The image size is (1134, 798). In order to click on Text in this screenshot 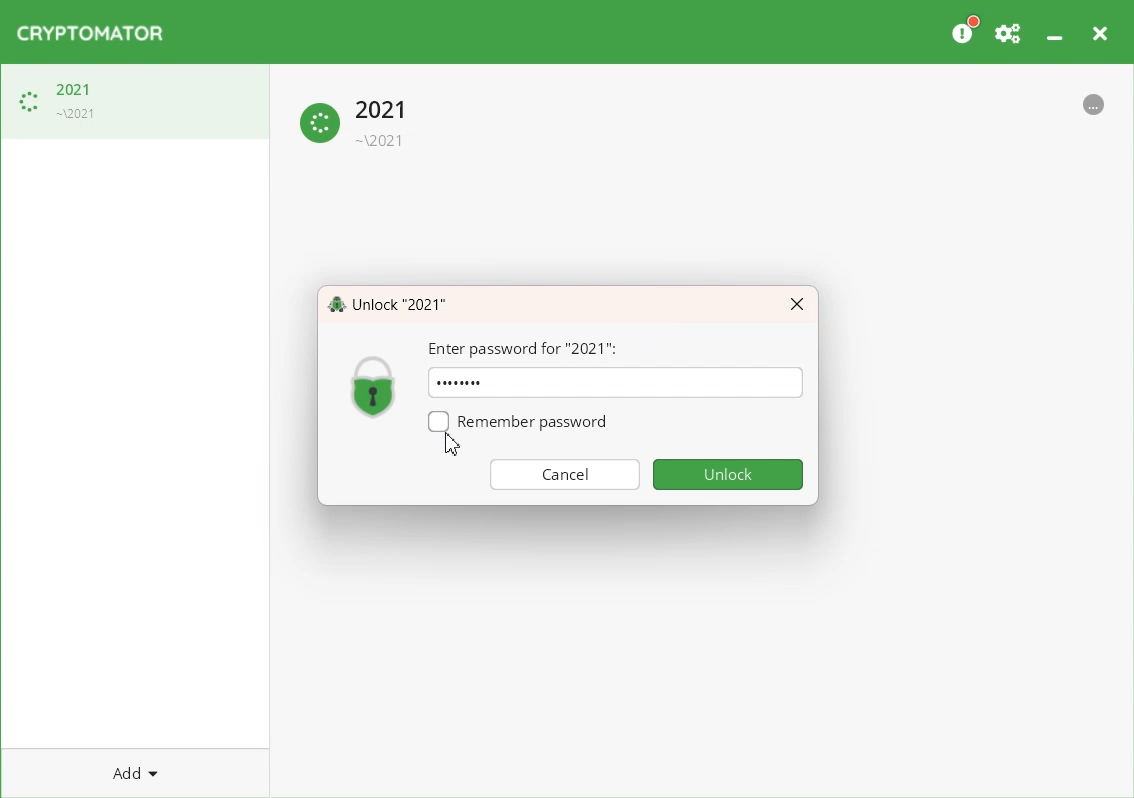, I will do `click(387, 303)`.